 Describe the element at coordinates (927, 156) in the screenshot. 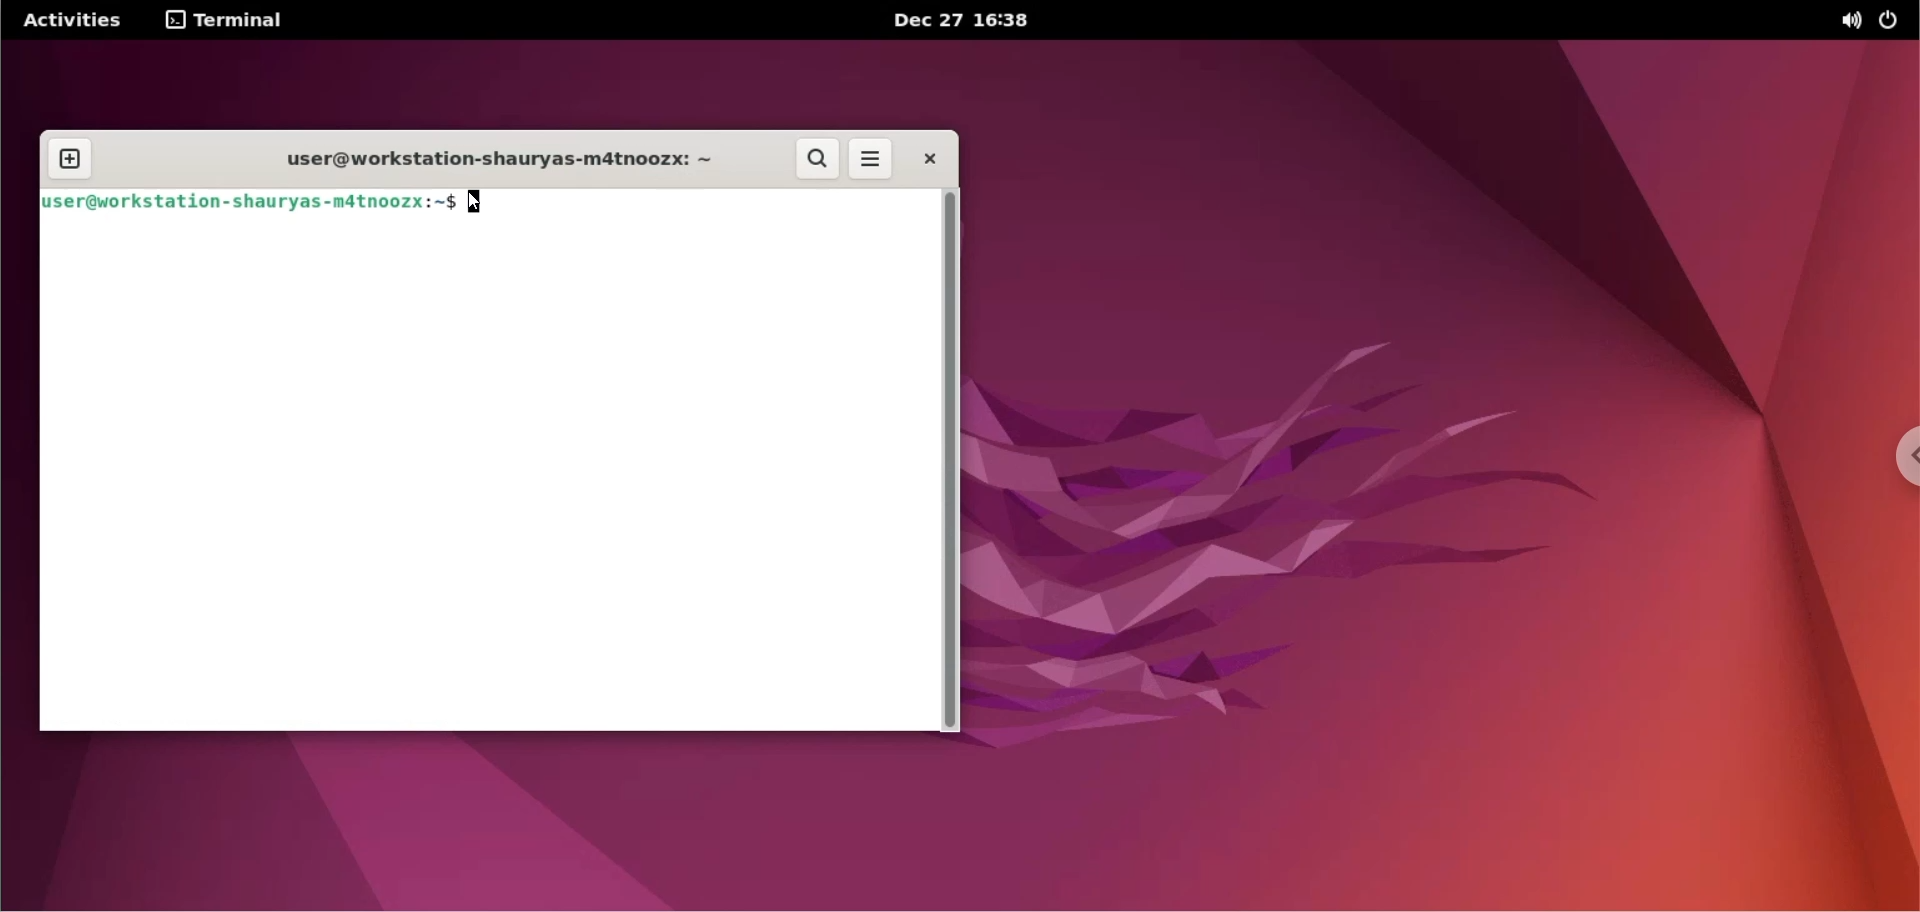

I see `close` at that location.